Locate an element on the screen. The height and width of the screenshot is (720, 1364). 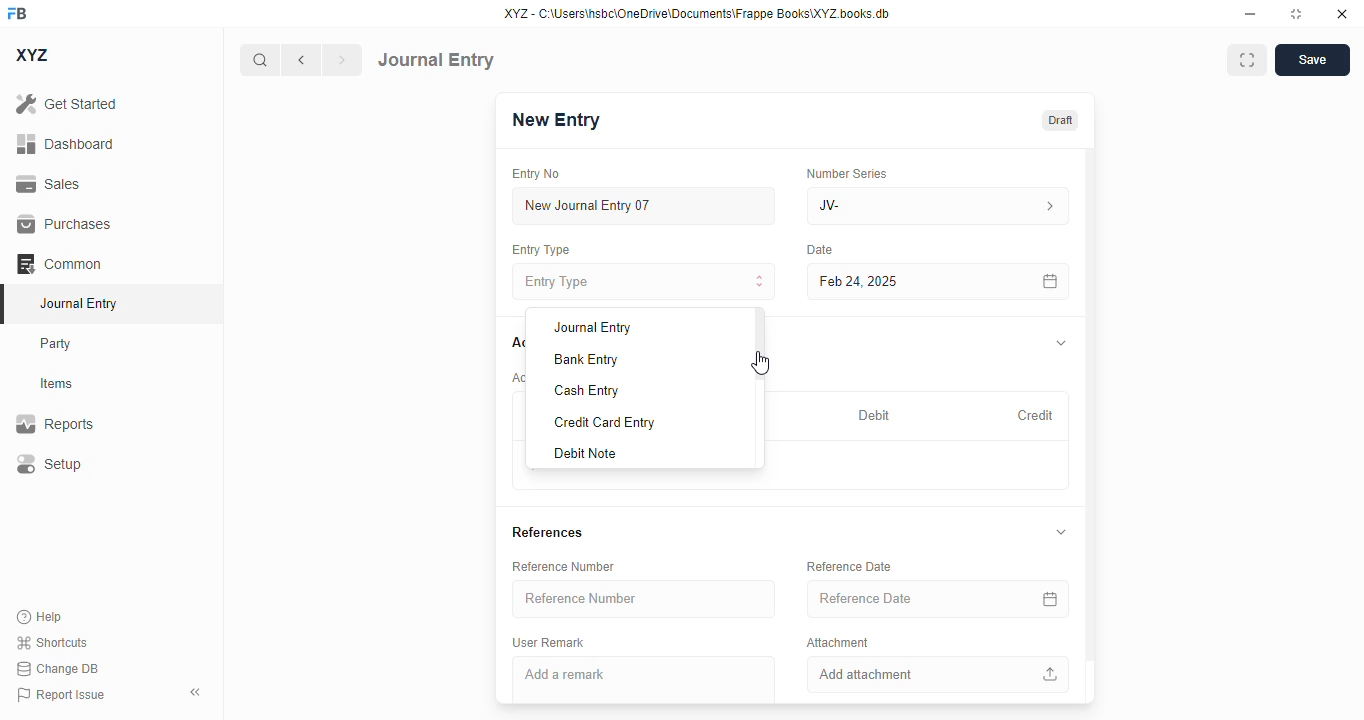
save is located at coordinates (1312, 60).